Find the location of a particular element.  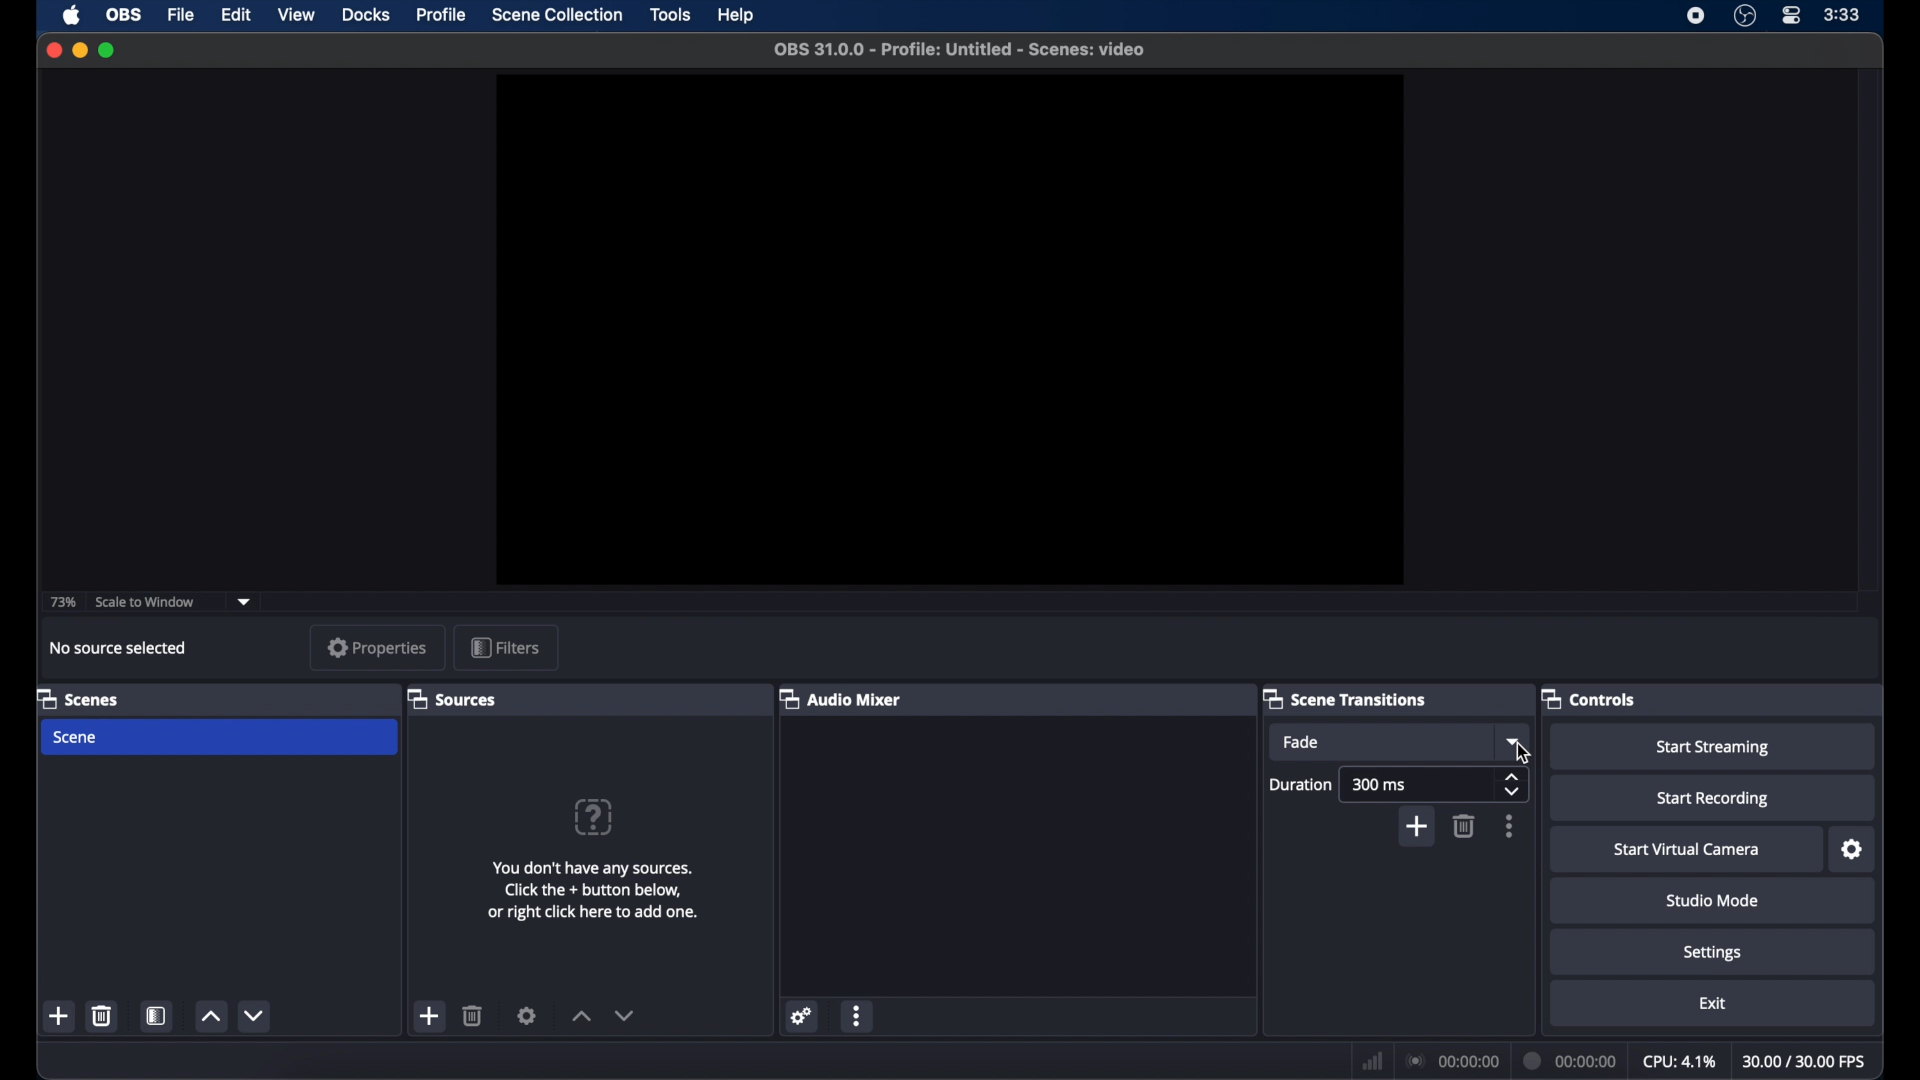

down is located at coordinates (254, 1015).